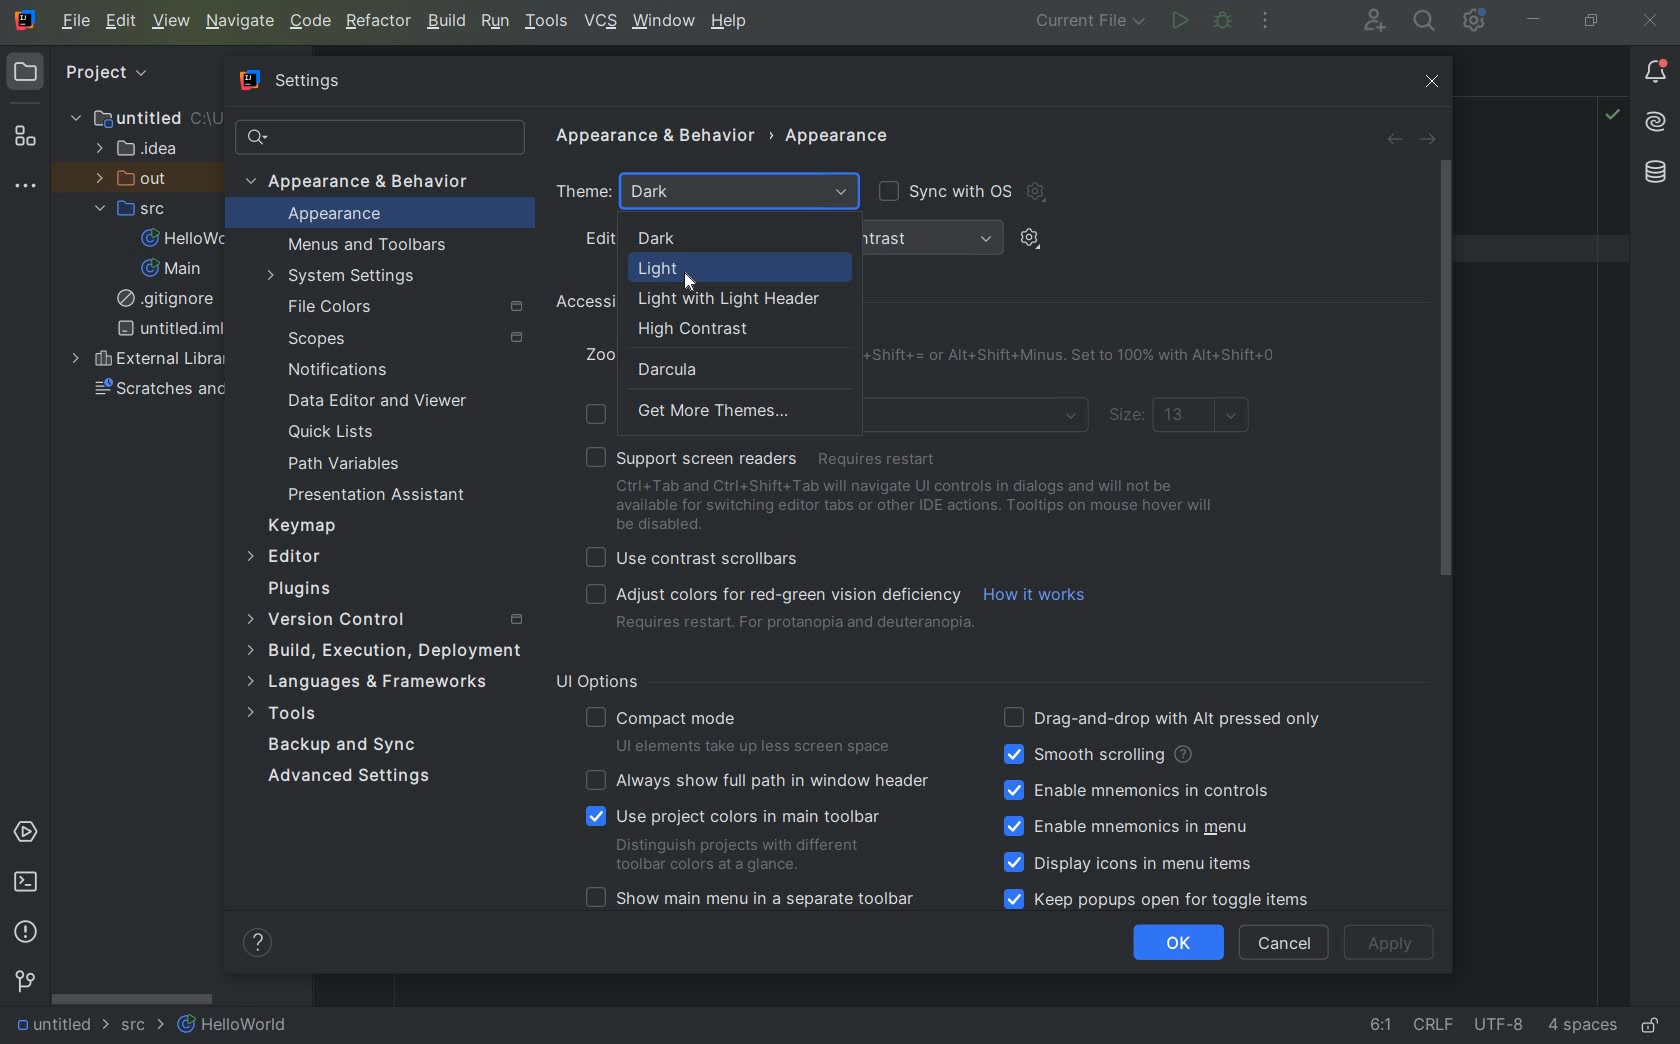  I want to click on use project colors in main toolbar(checked), so click(743, 838).